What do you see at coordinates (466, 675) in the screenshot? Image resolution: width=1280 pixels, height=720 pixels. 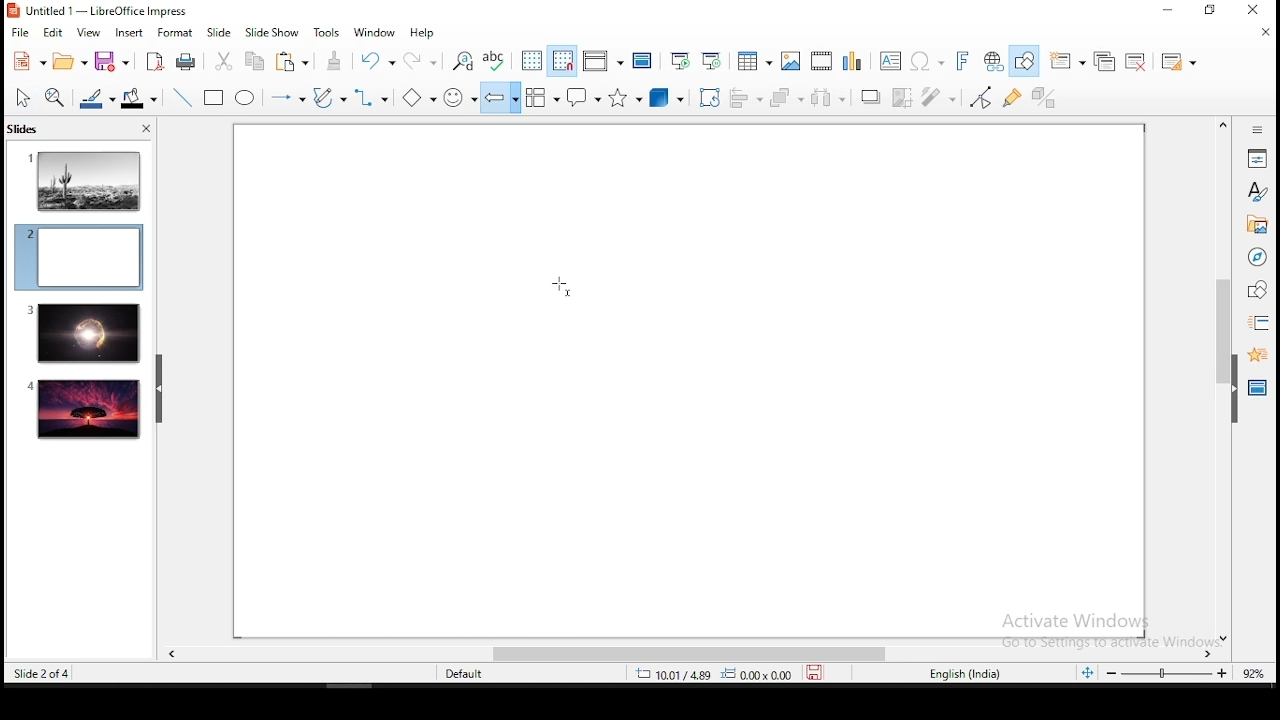 I see `default` at bounding box center [466, 675].